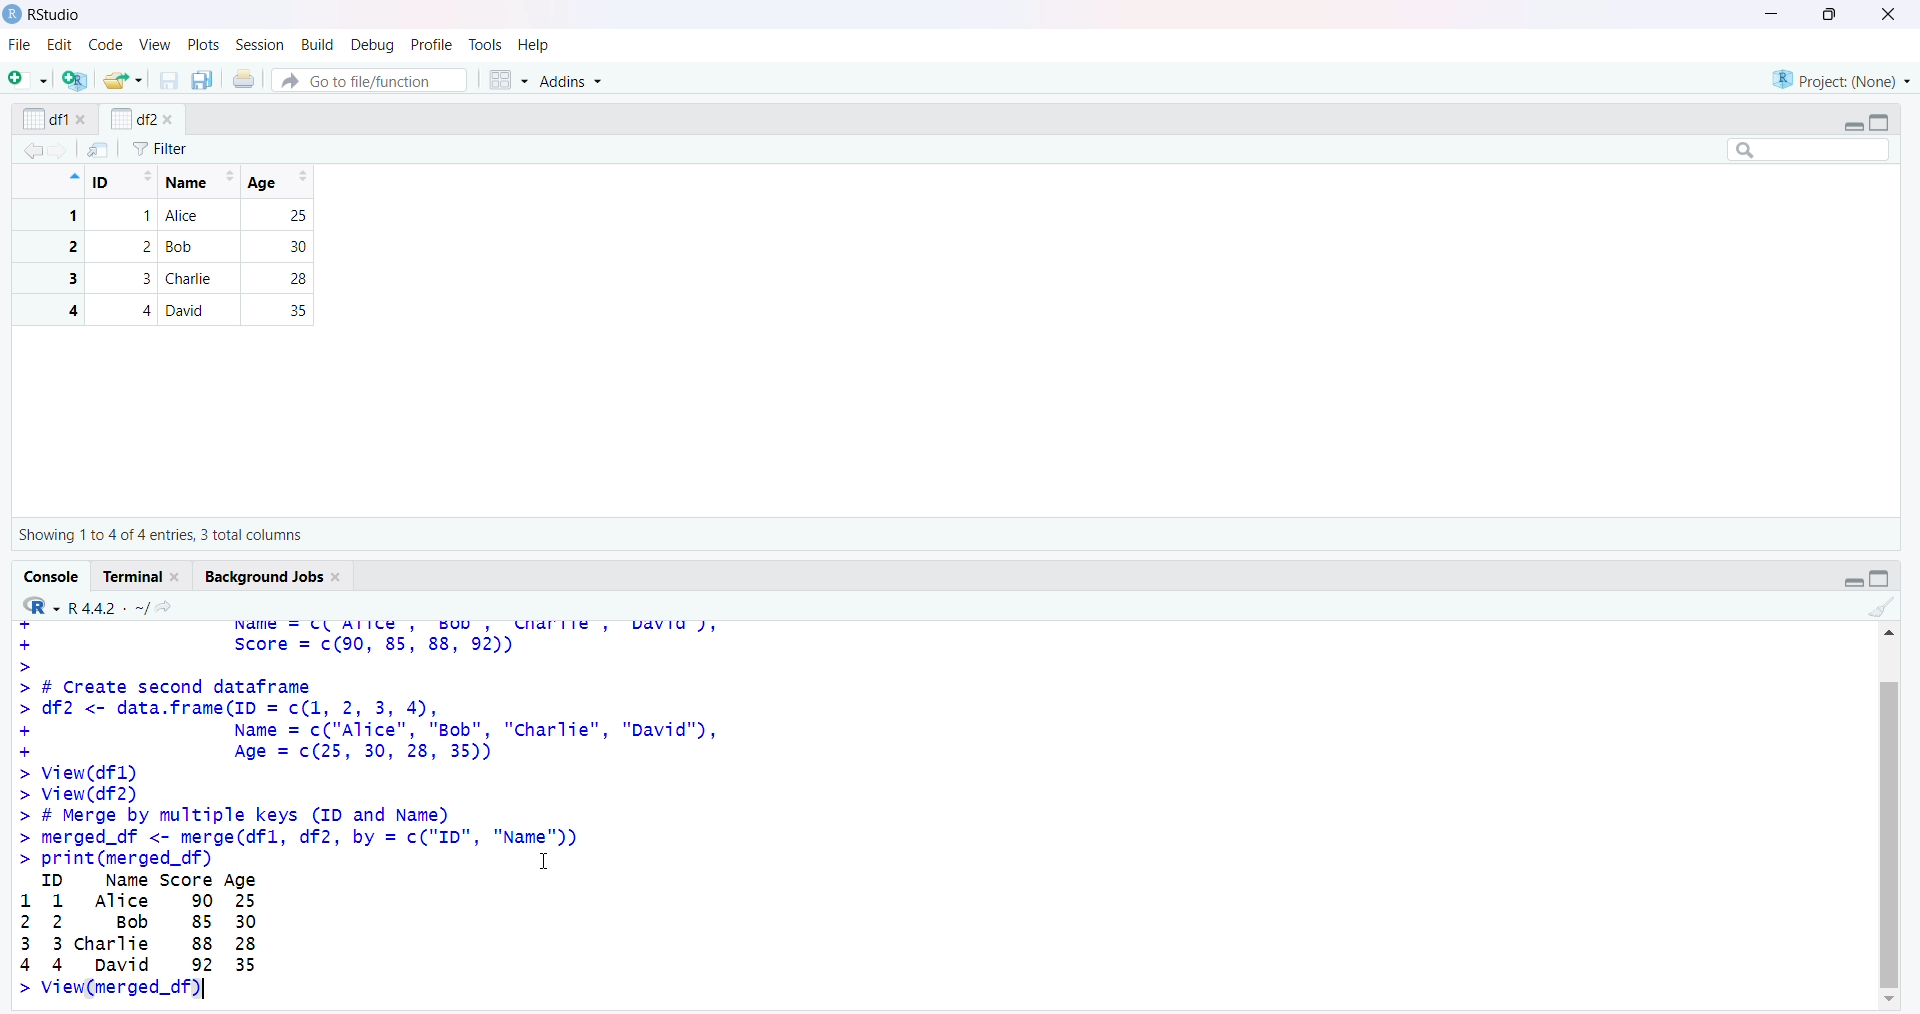 The image size is (1920, 1014). What do you see at coordinates (245, 78) in the screenshot?
I see `print` at bounding box center [245, 78].